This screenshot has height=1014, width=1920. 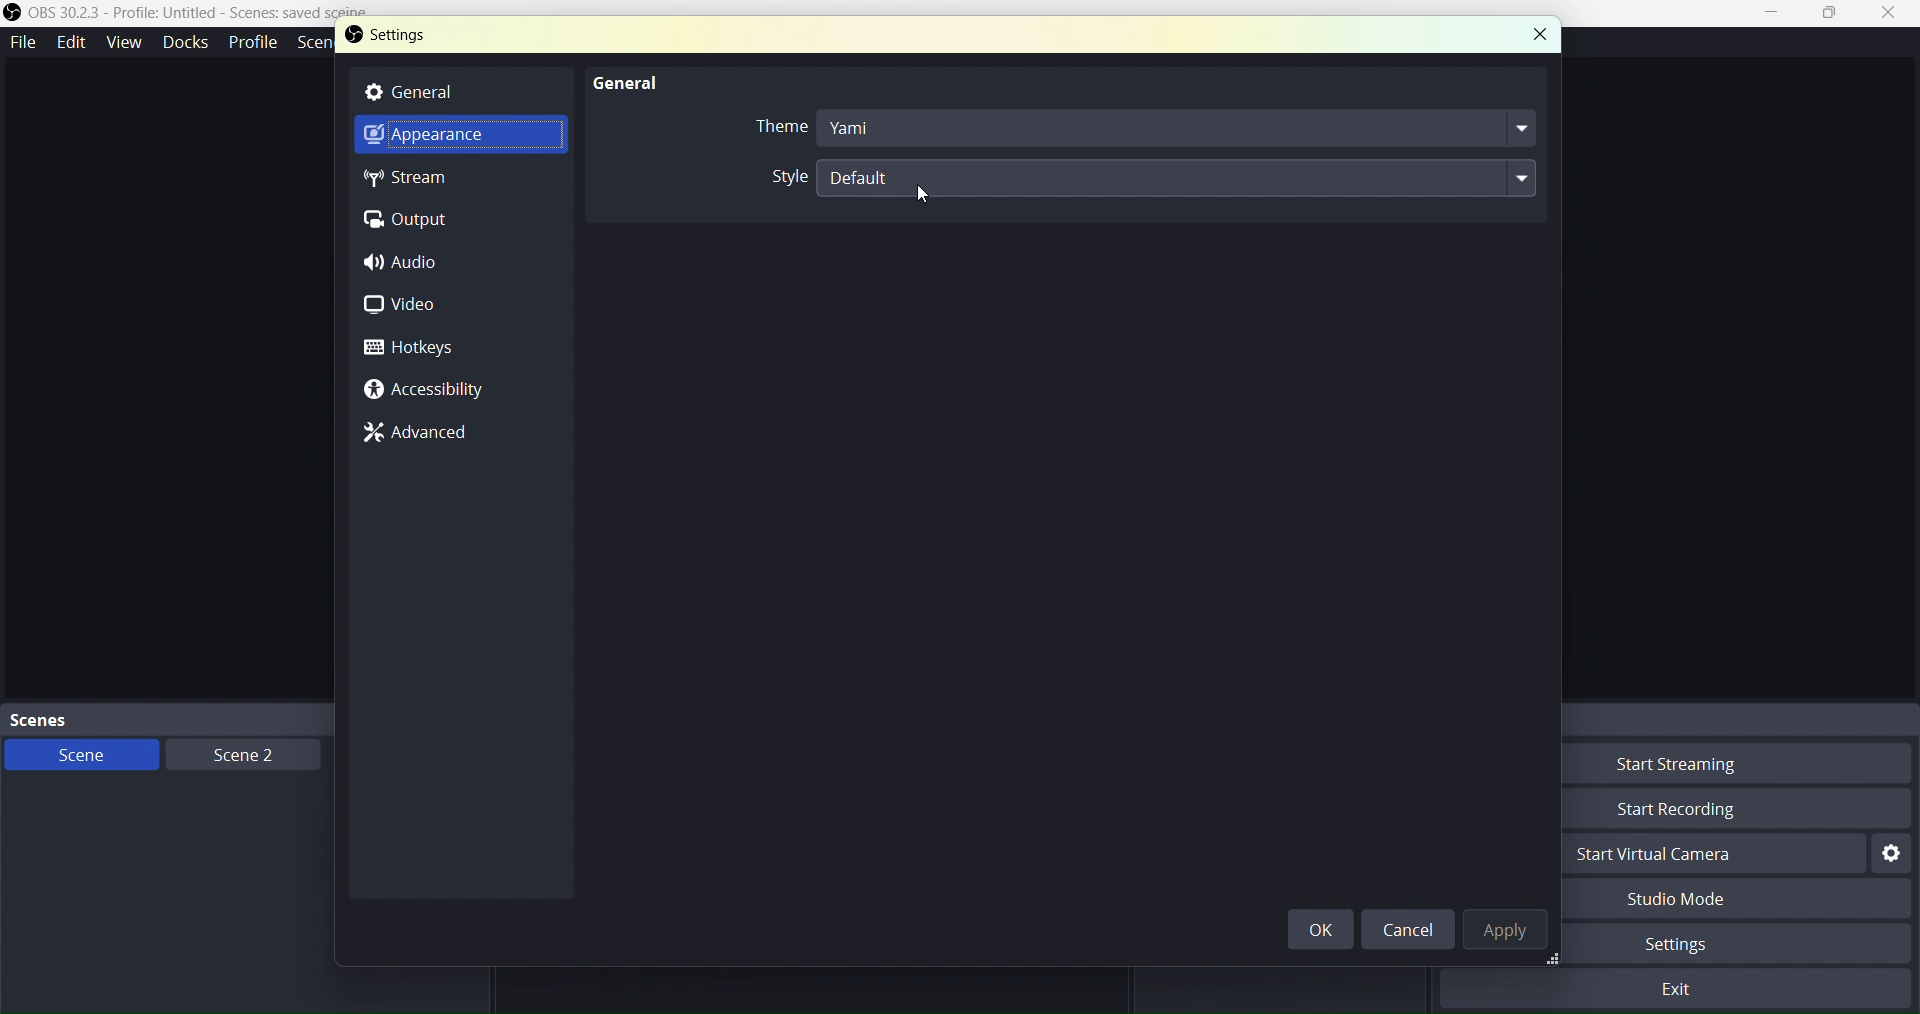 What do you see at coordinates (1832, 14) in the screenshot?
I see `Box` at bounding box center [1832, 14].